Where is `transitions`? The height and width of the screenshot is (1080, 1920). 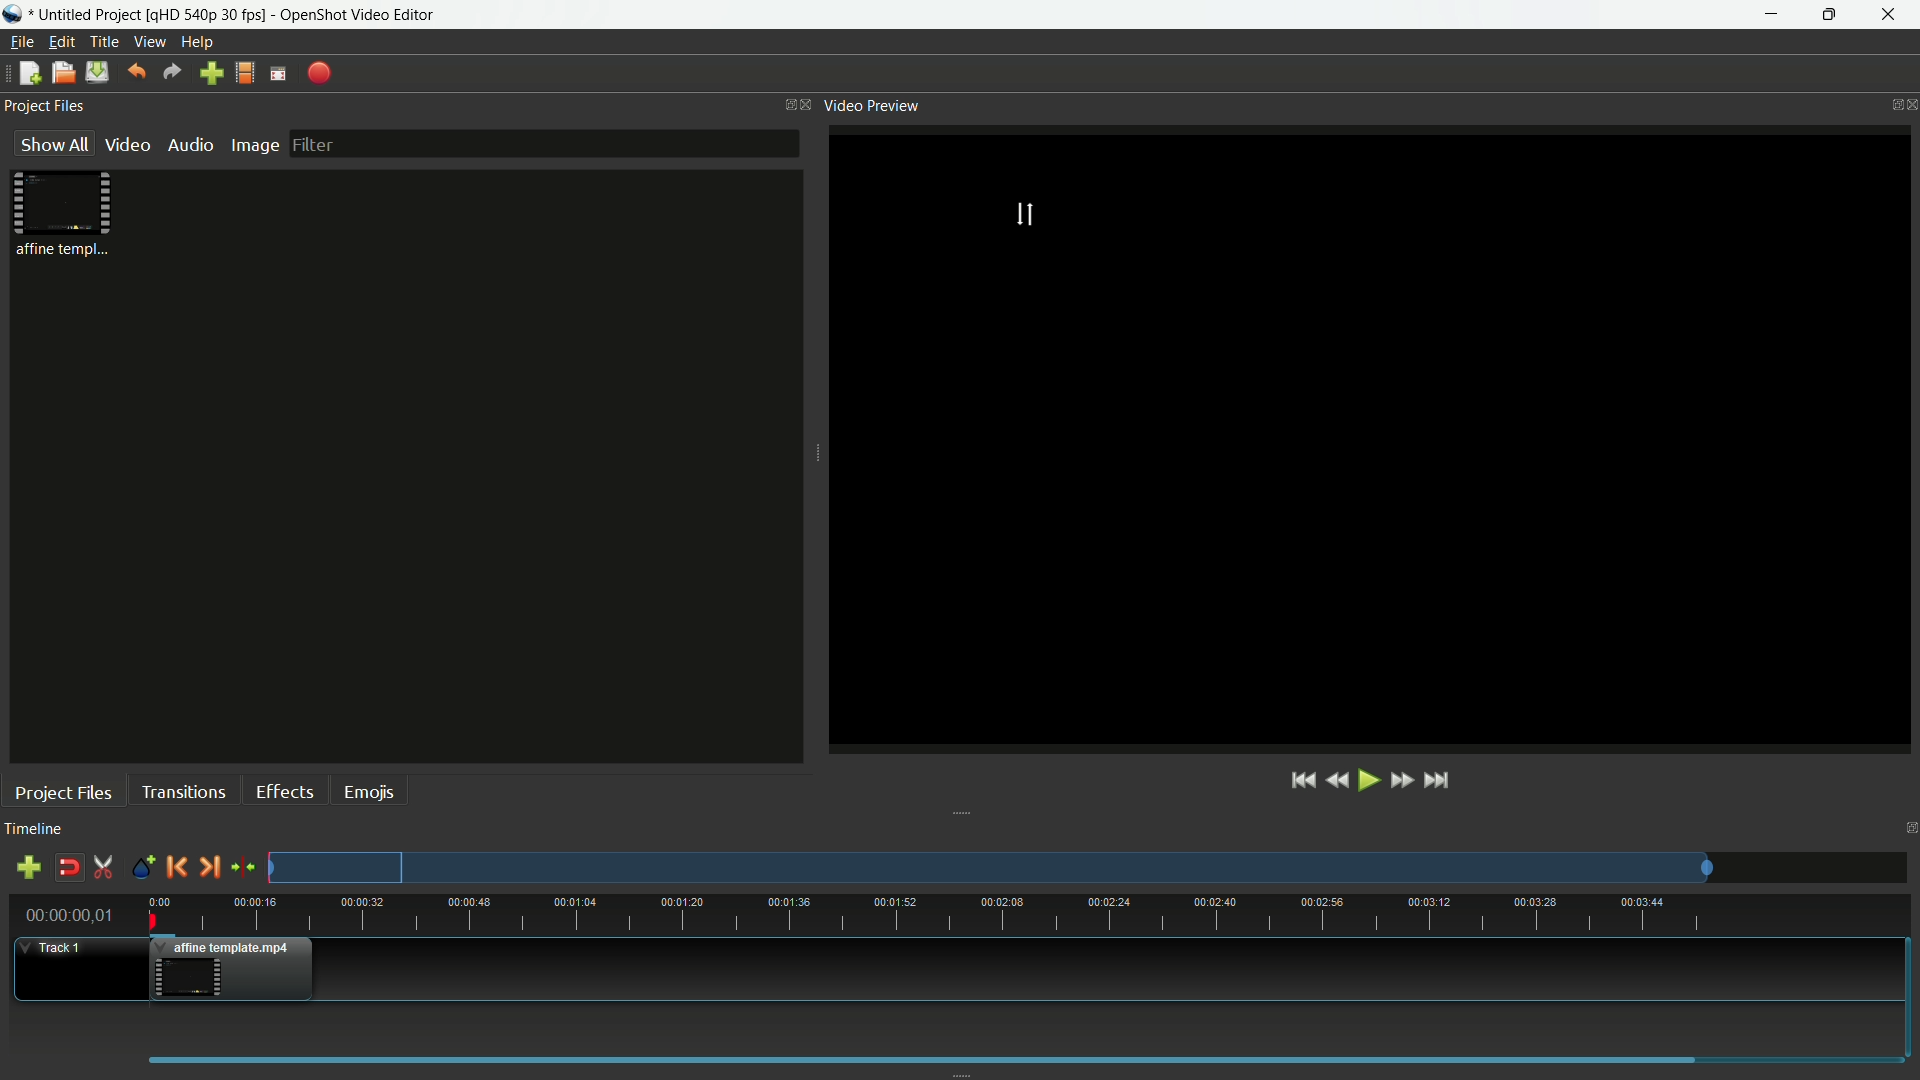
transitions is located at coordinates (182, 792).